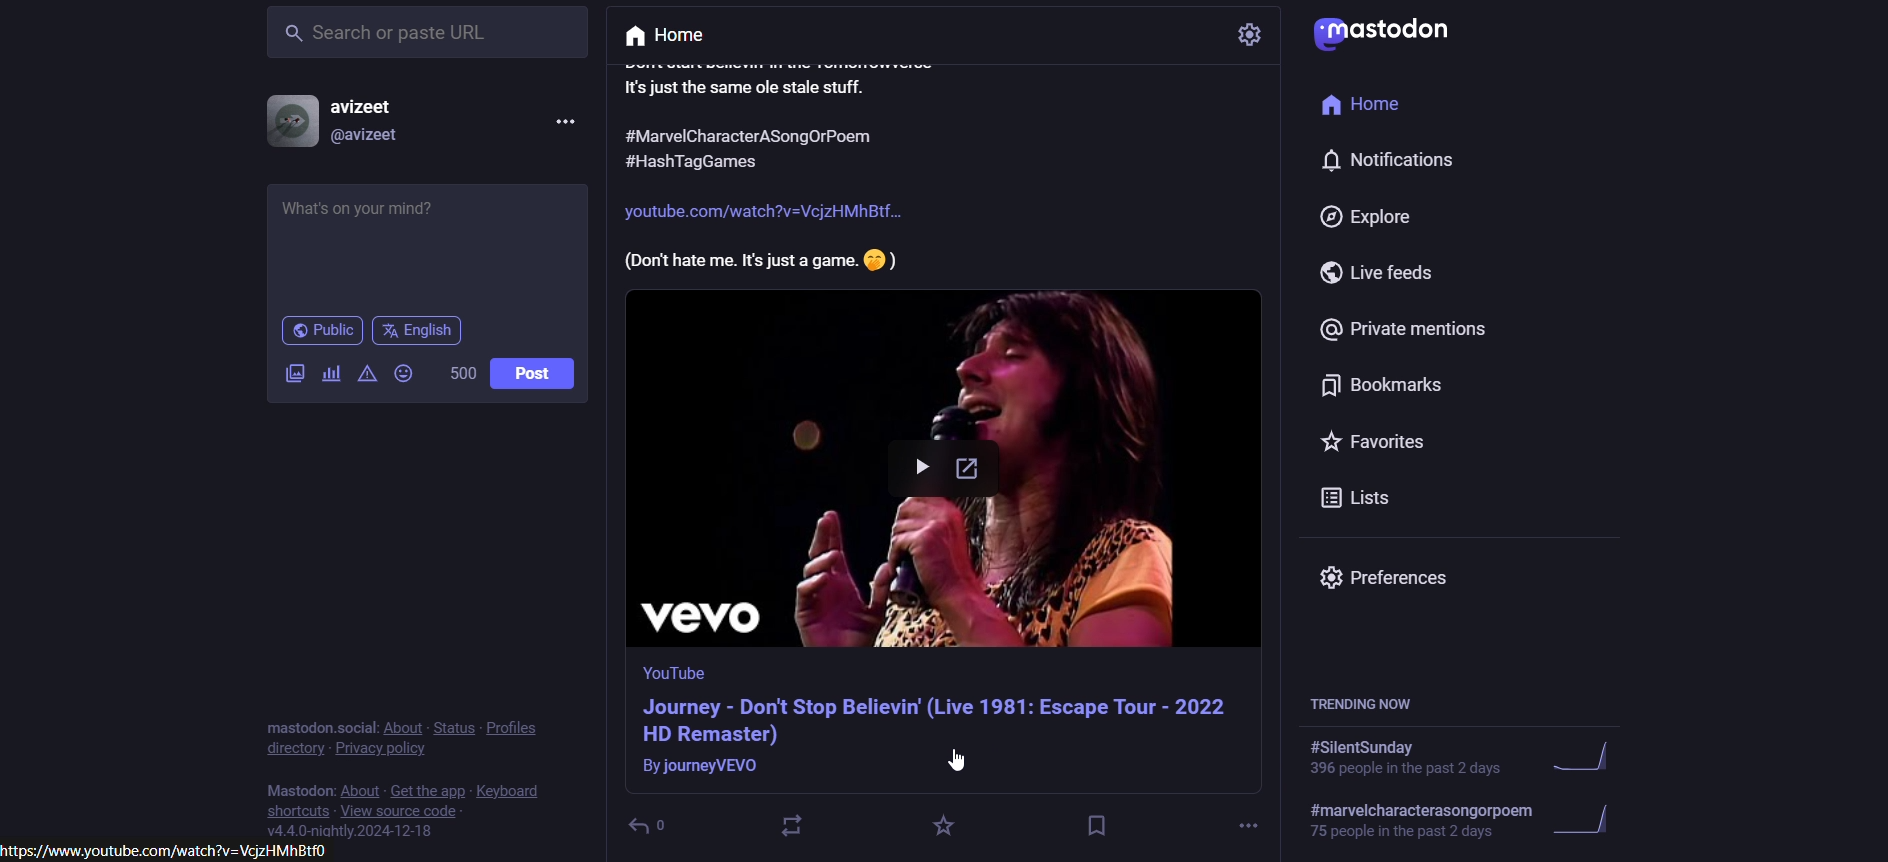  I want to click on favorites, so click(1377, 440).